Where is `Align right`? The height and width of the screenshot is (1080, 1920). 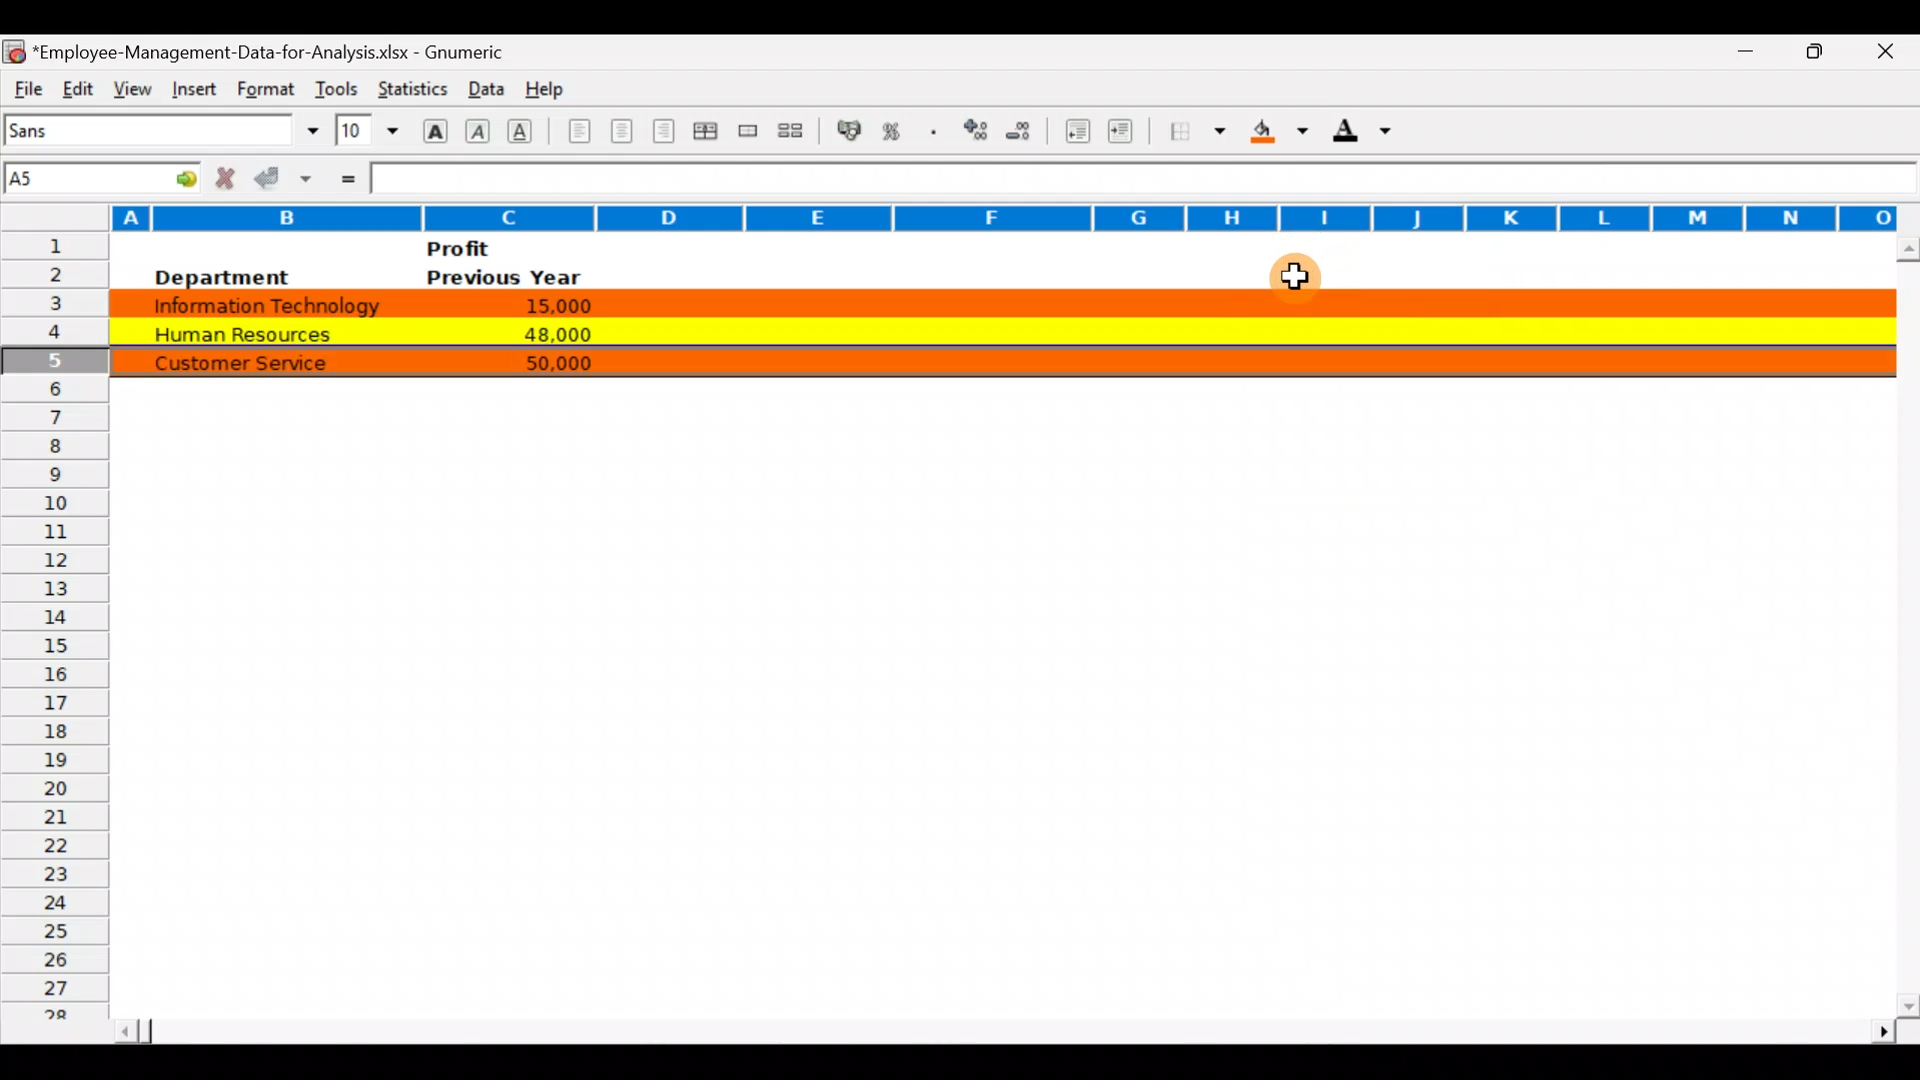 Align right is located at coordinates (667, 131).